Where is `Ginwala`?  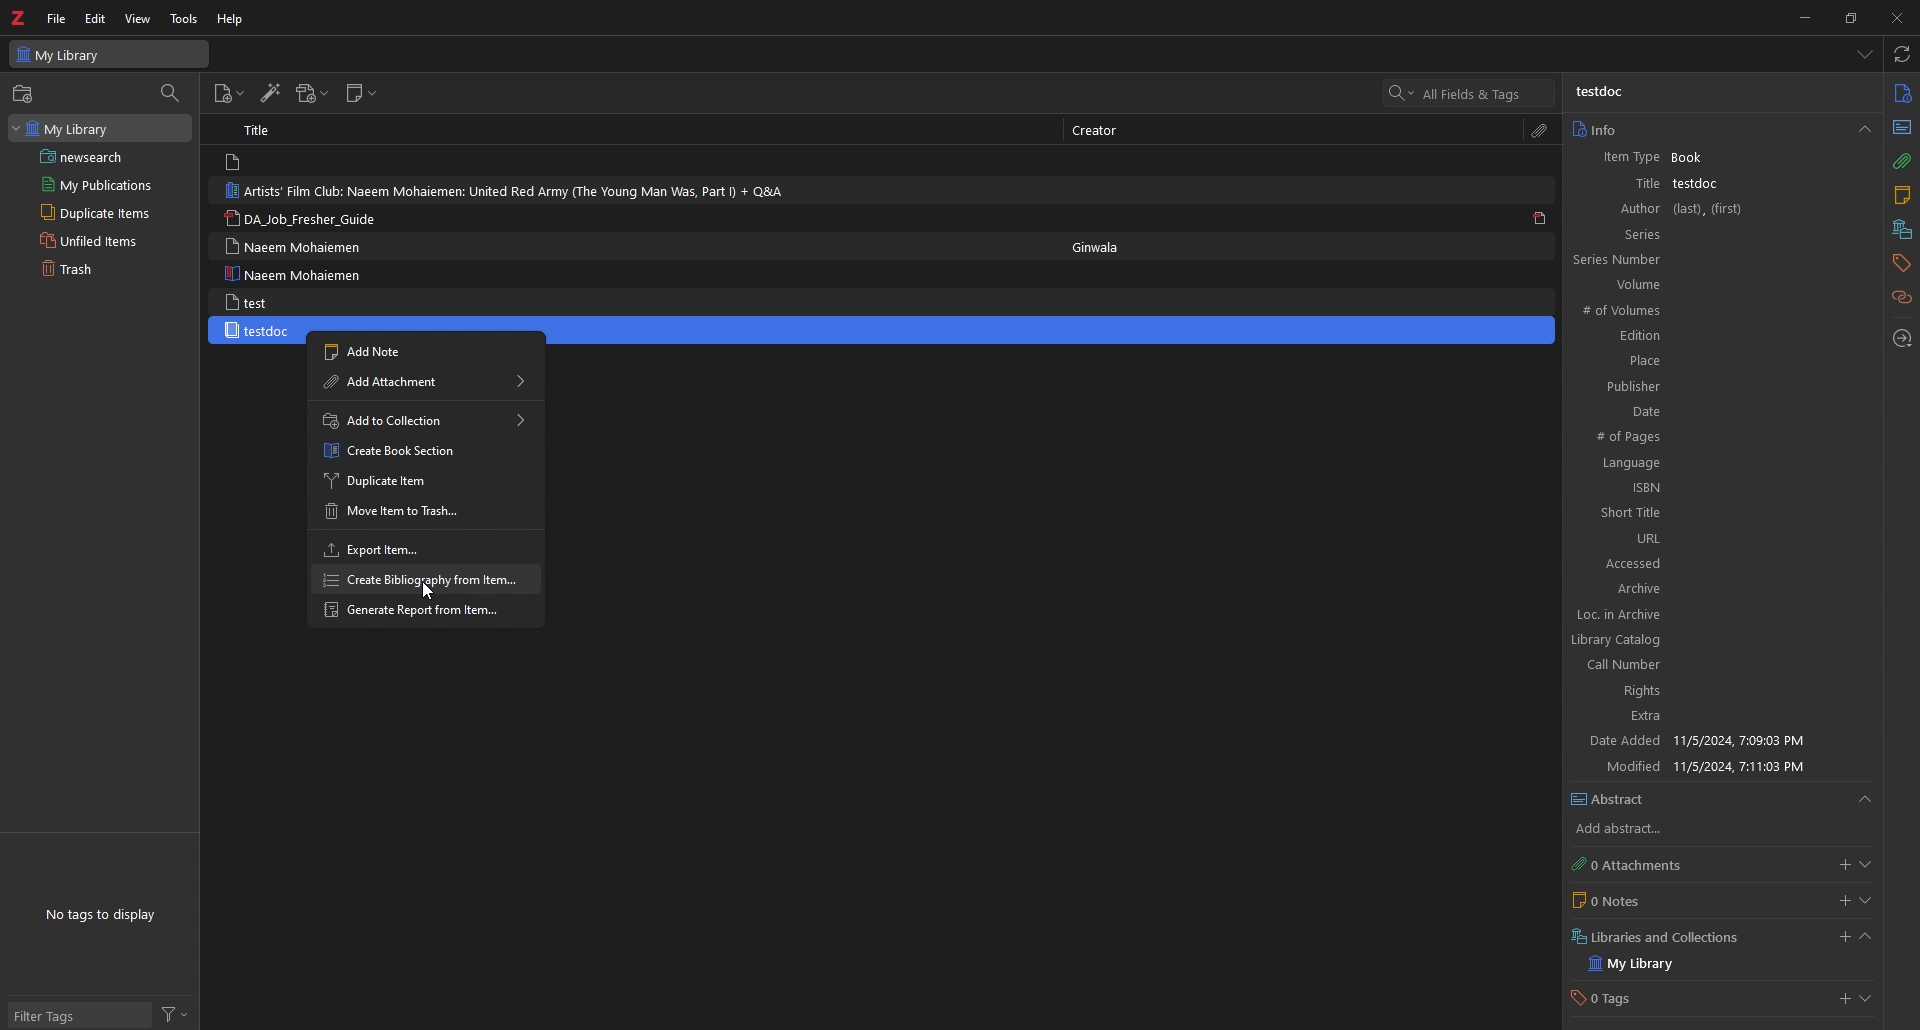
Ginwala is located at coordinates (1105, 244).